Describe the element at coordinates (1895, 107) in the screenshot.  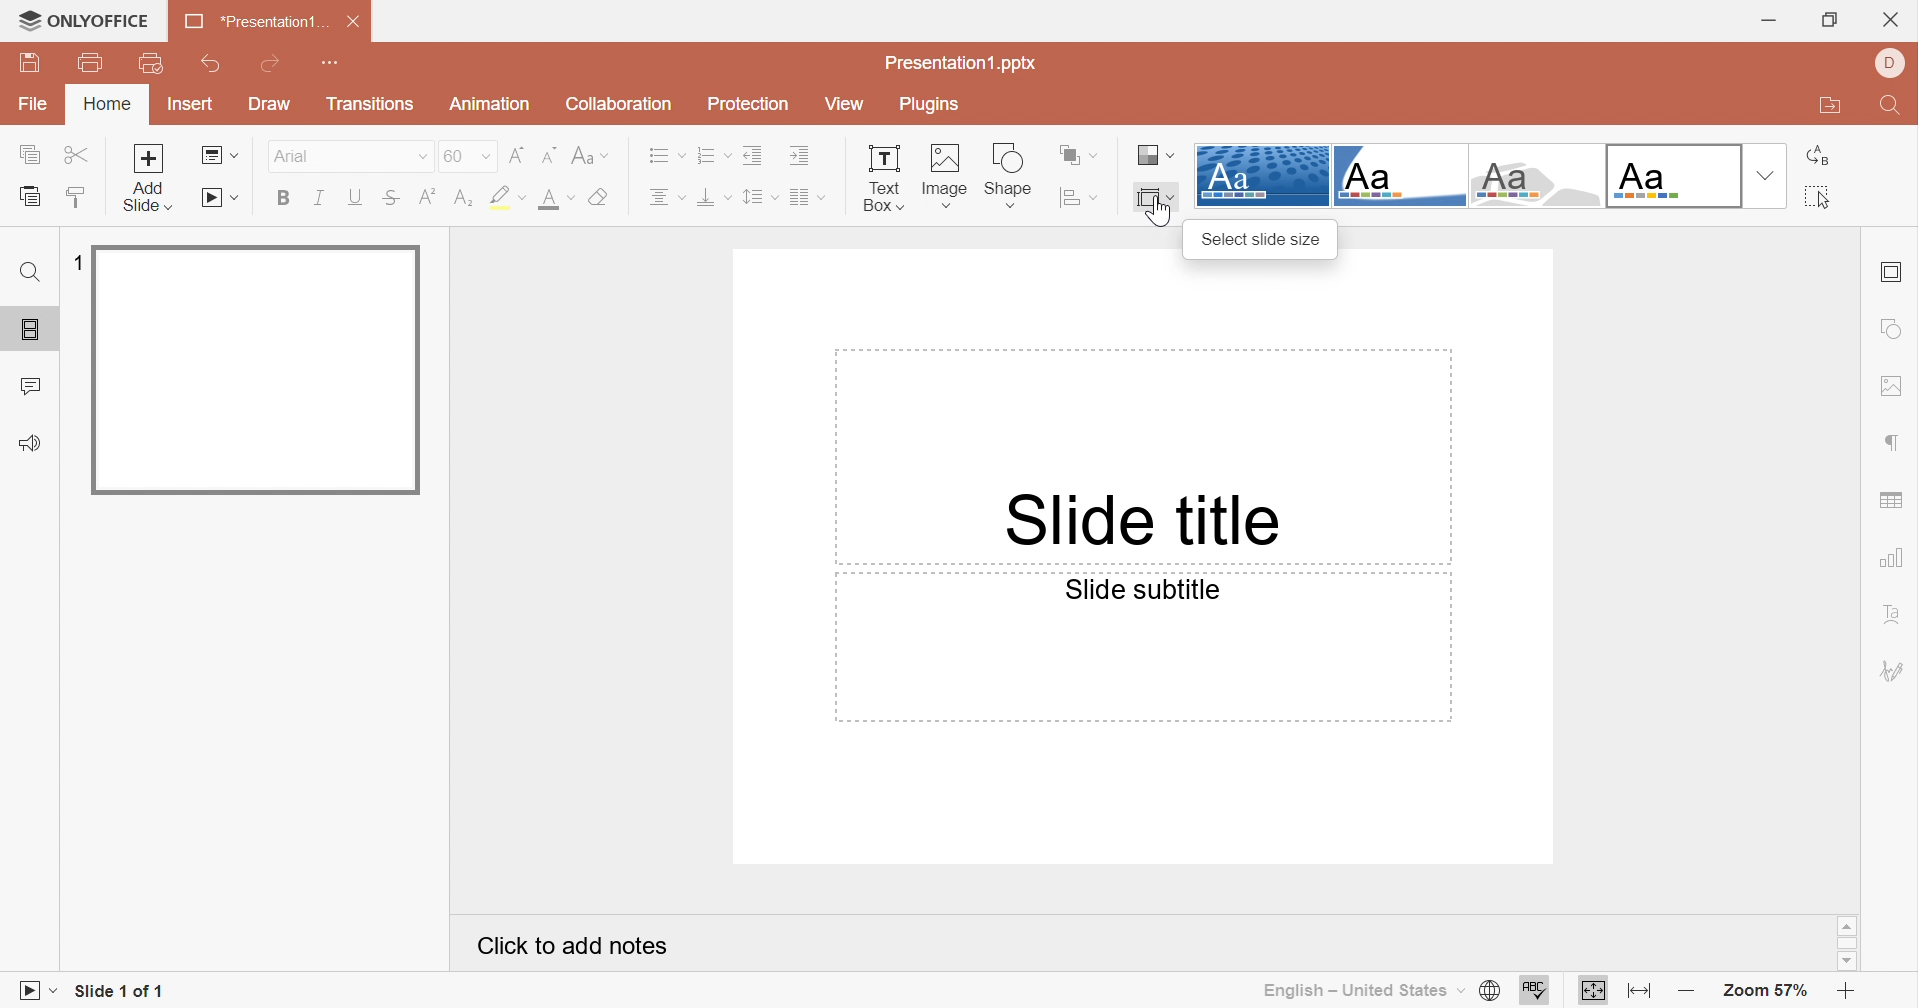
I see `Find` at that location.